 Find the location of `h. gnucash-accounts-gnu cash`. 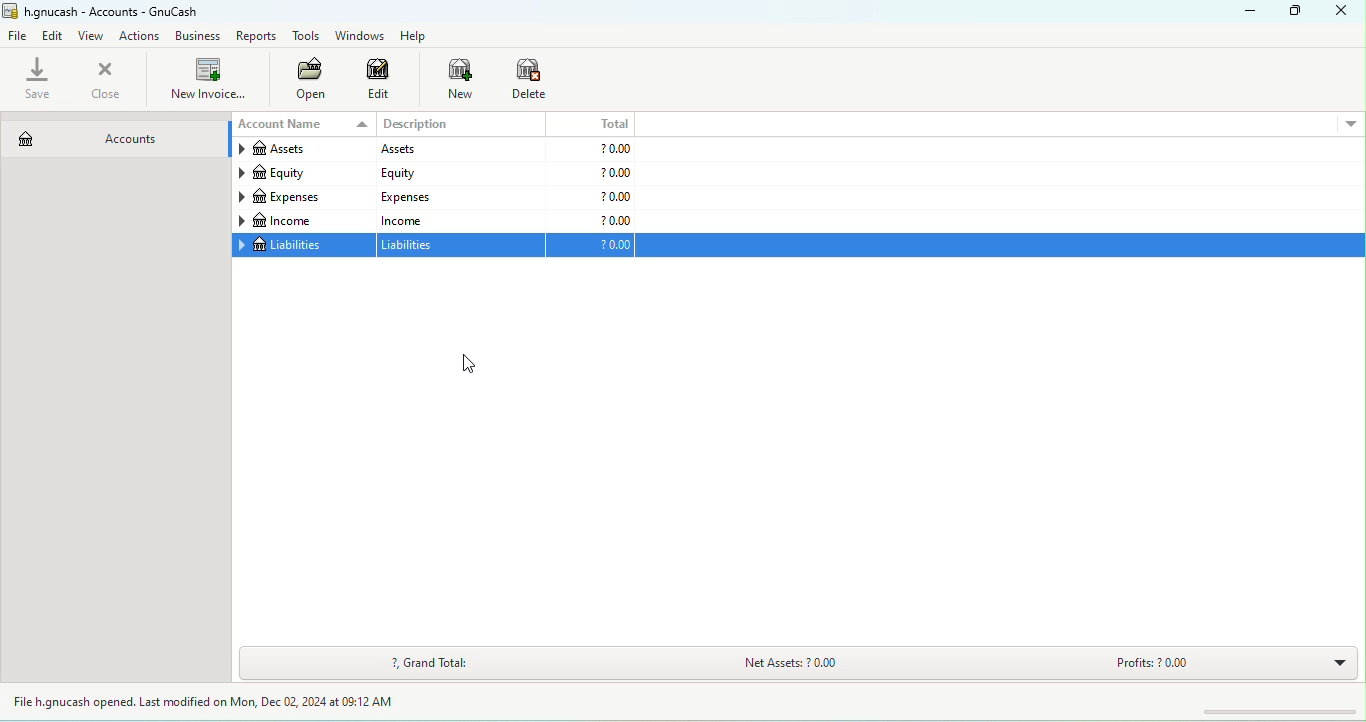

h. gnucash-accounts-gnu cash is located at coordinates (125, 10).